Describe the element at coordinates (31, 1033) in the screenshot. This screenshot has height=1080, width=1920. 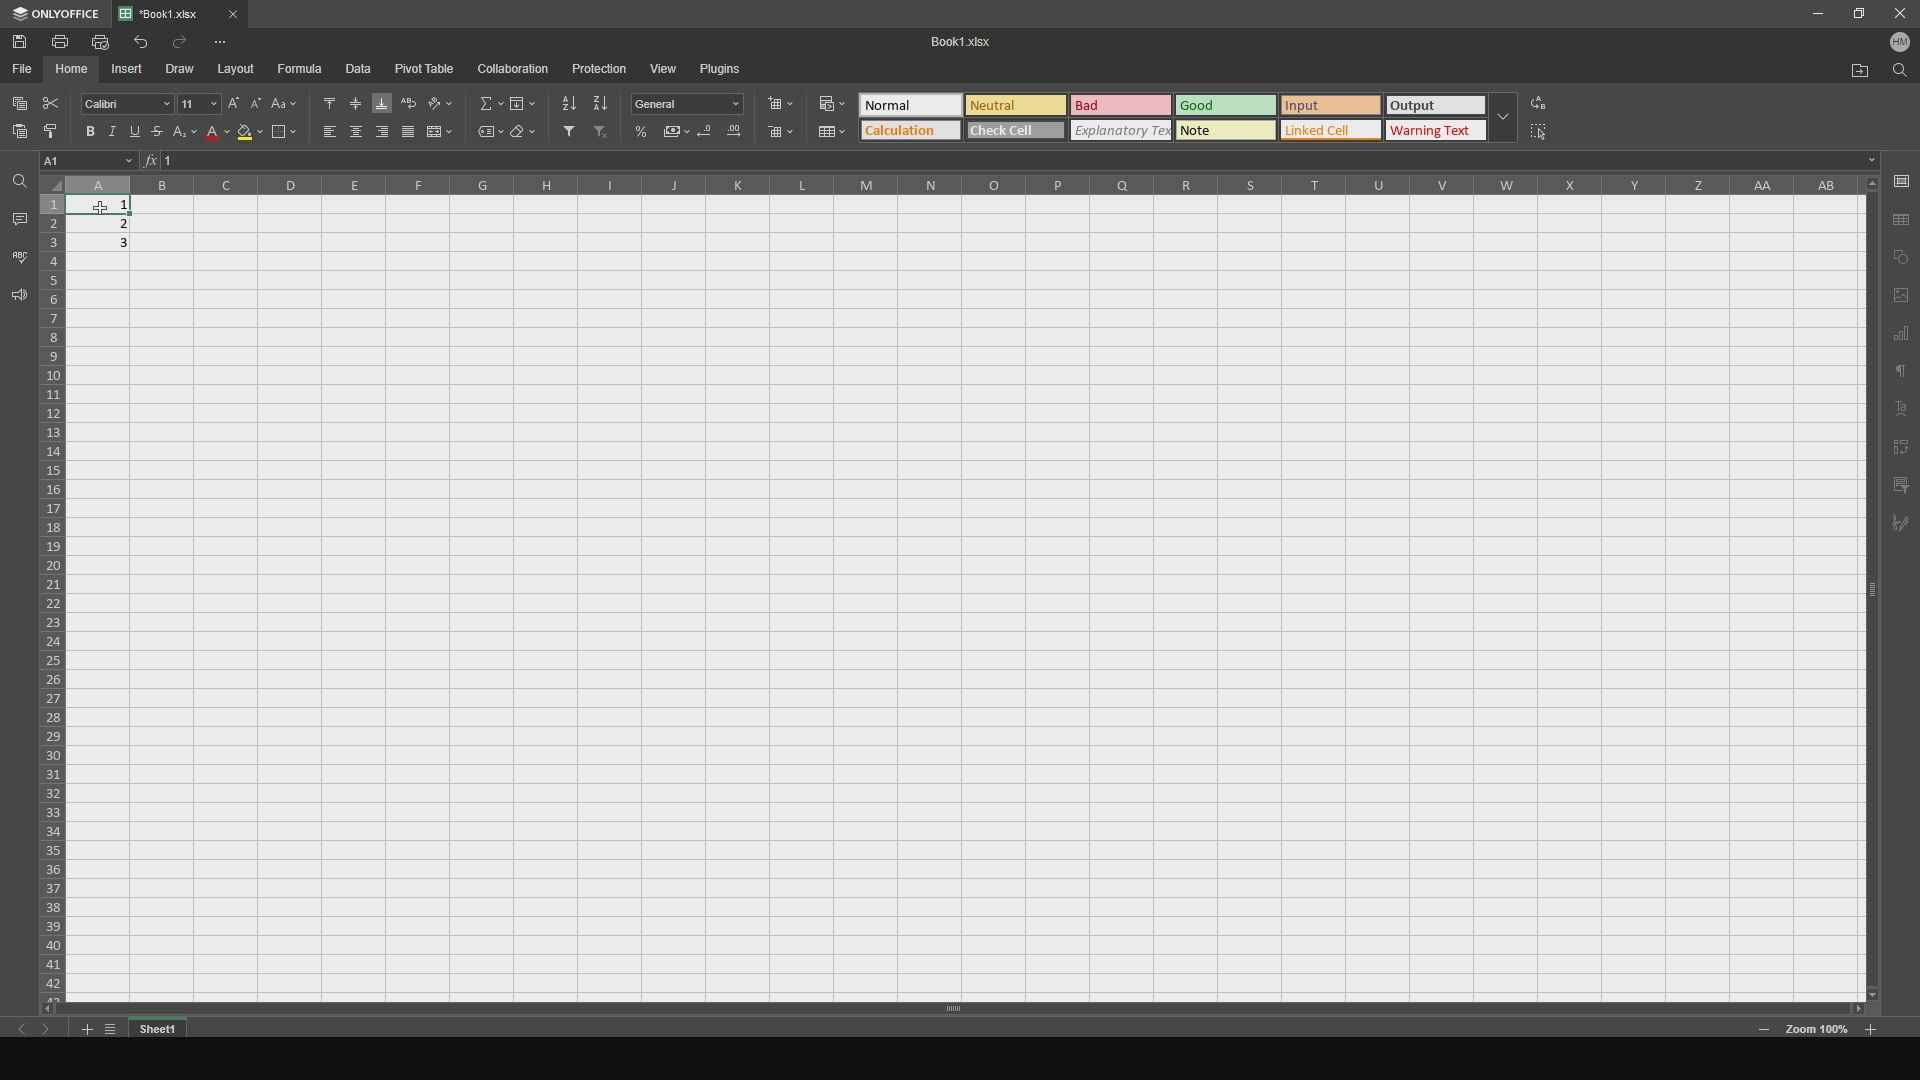
I see `previous sheet` at that location.